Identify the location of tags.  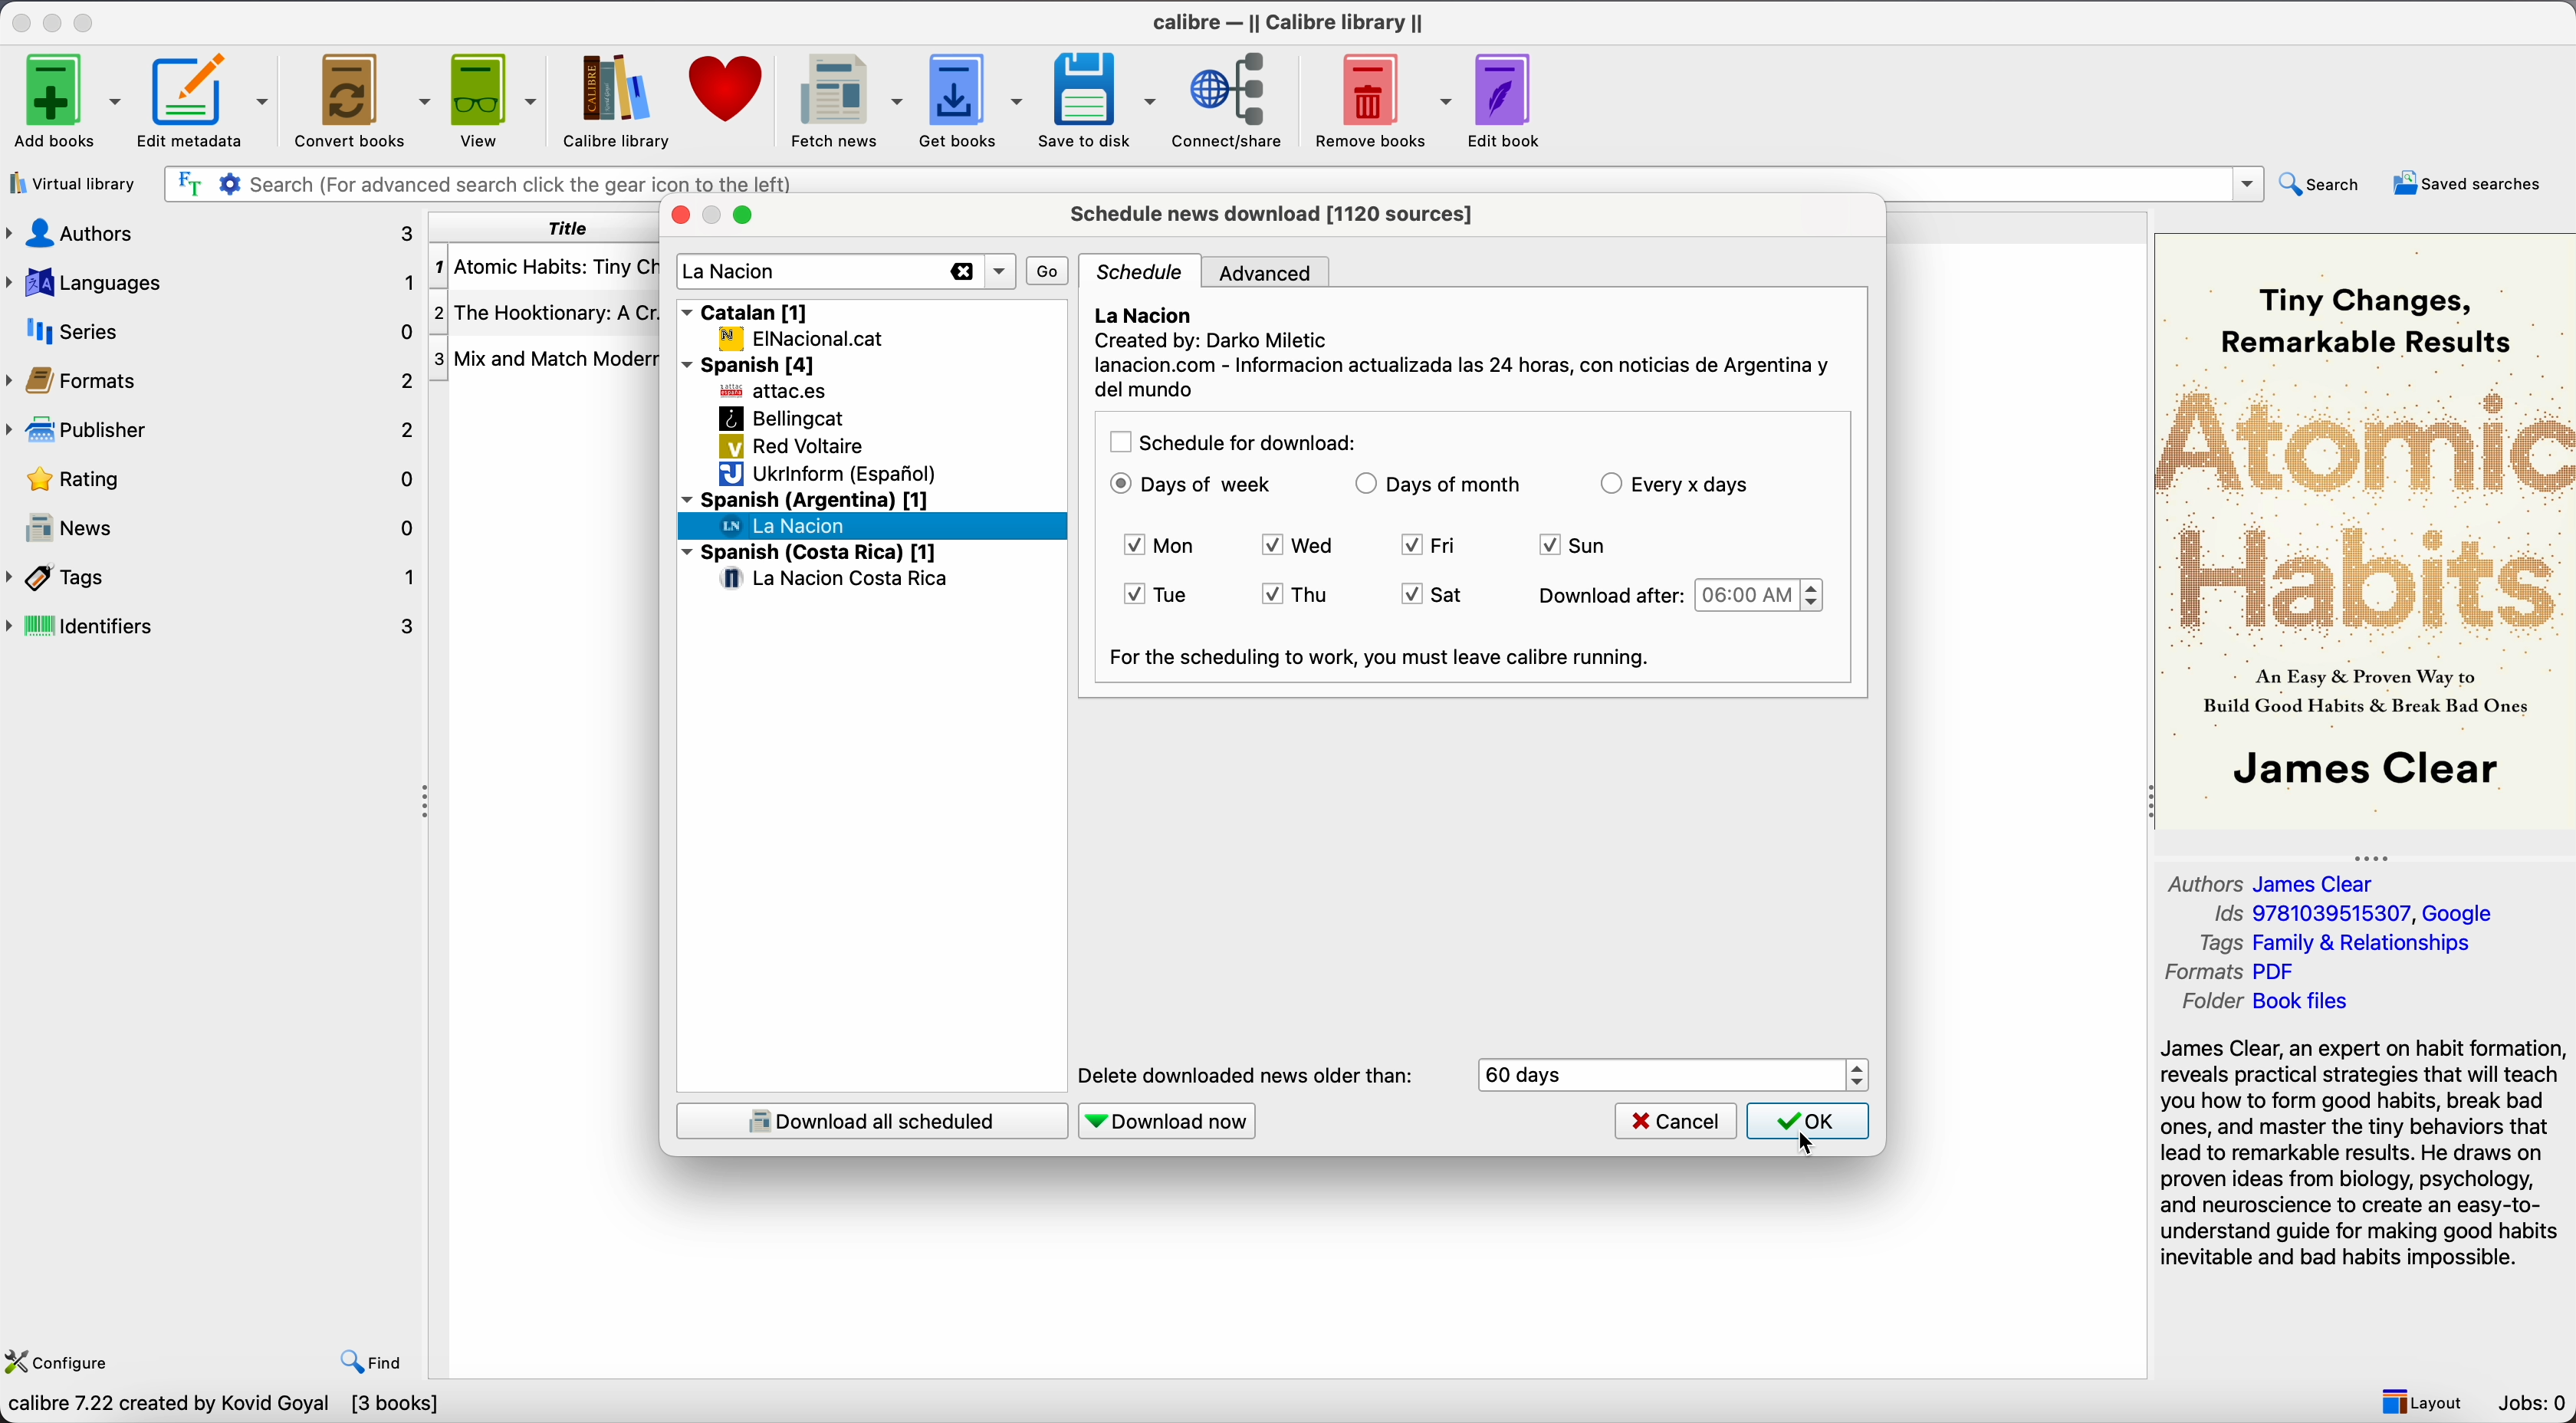
(213, 578).